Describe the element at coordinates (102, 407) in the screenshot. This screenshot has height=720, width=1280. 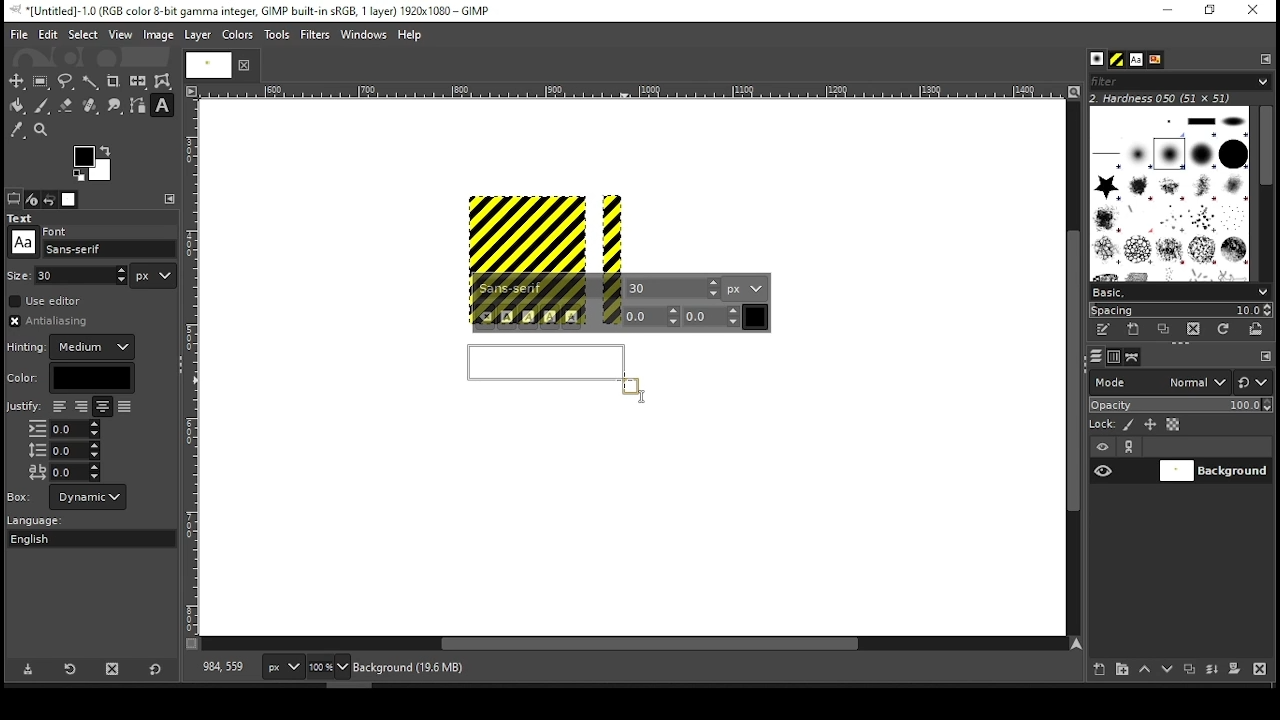
I see `justify center` at that location.